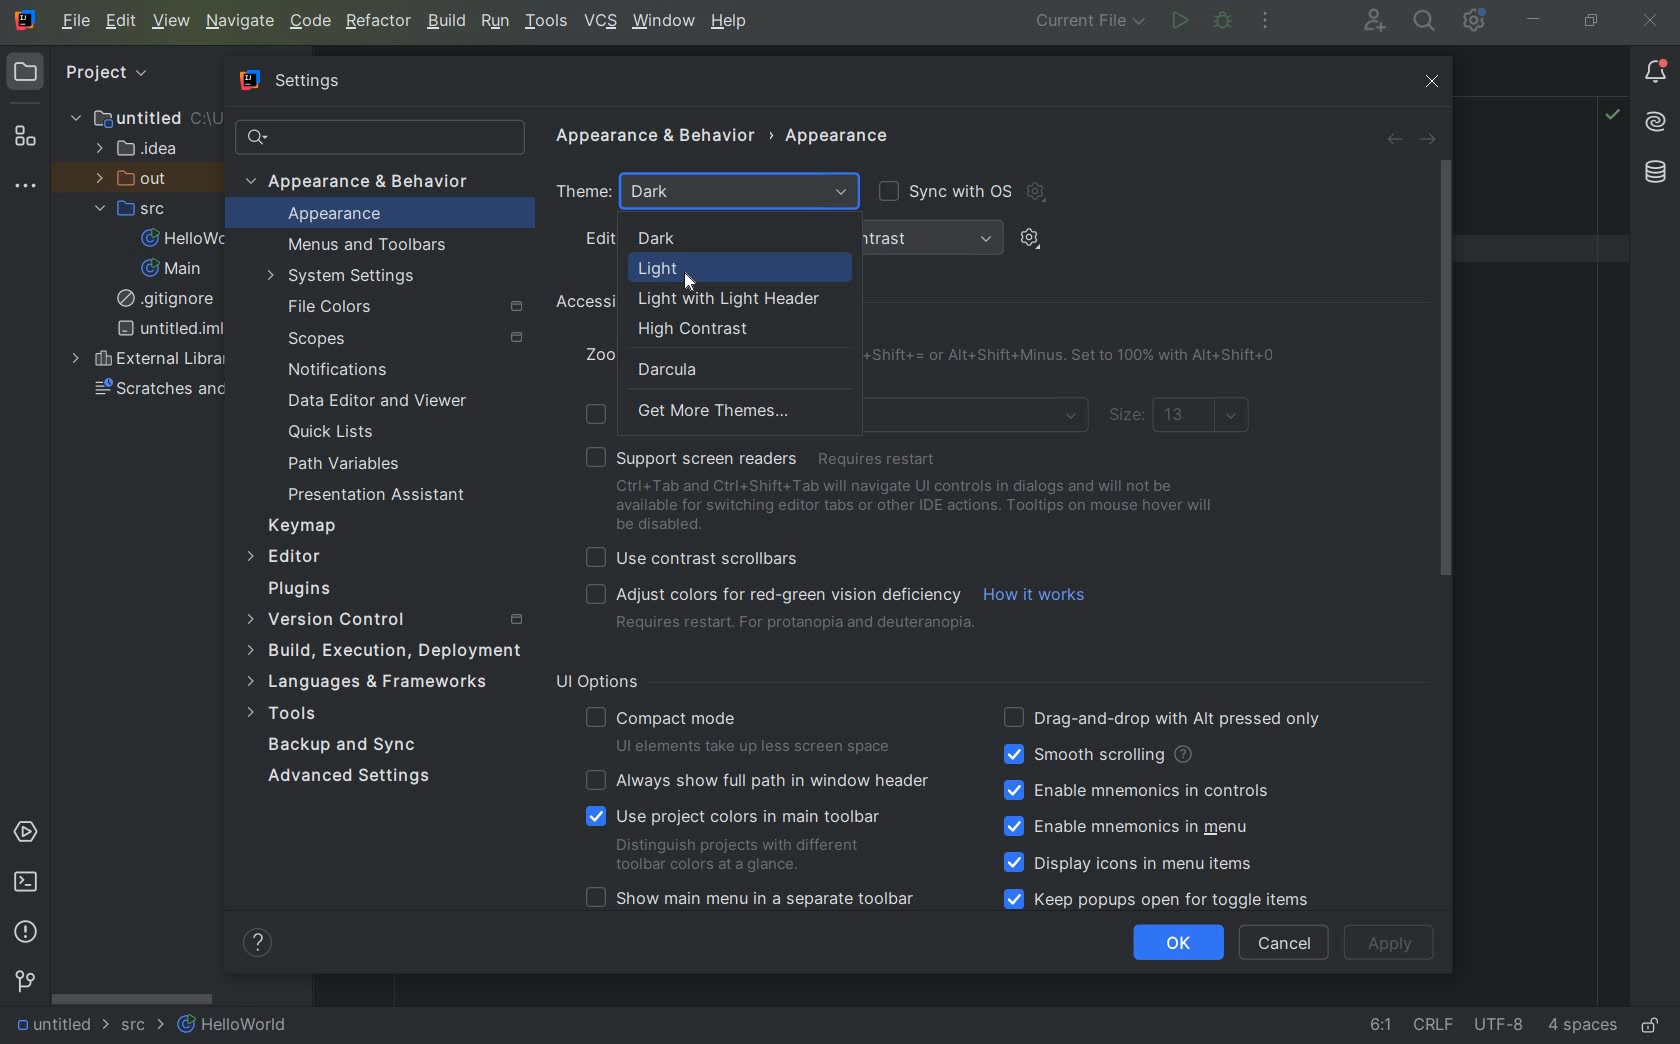  Describe the element at coordinates (1136, 790) in the screenshot. I see `enable mnemonics in controls(checked)` at that location.